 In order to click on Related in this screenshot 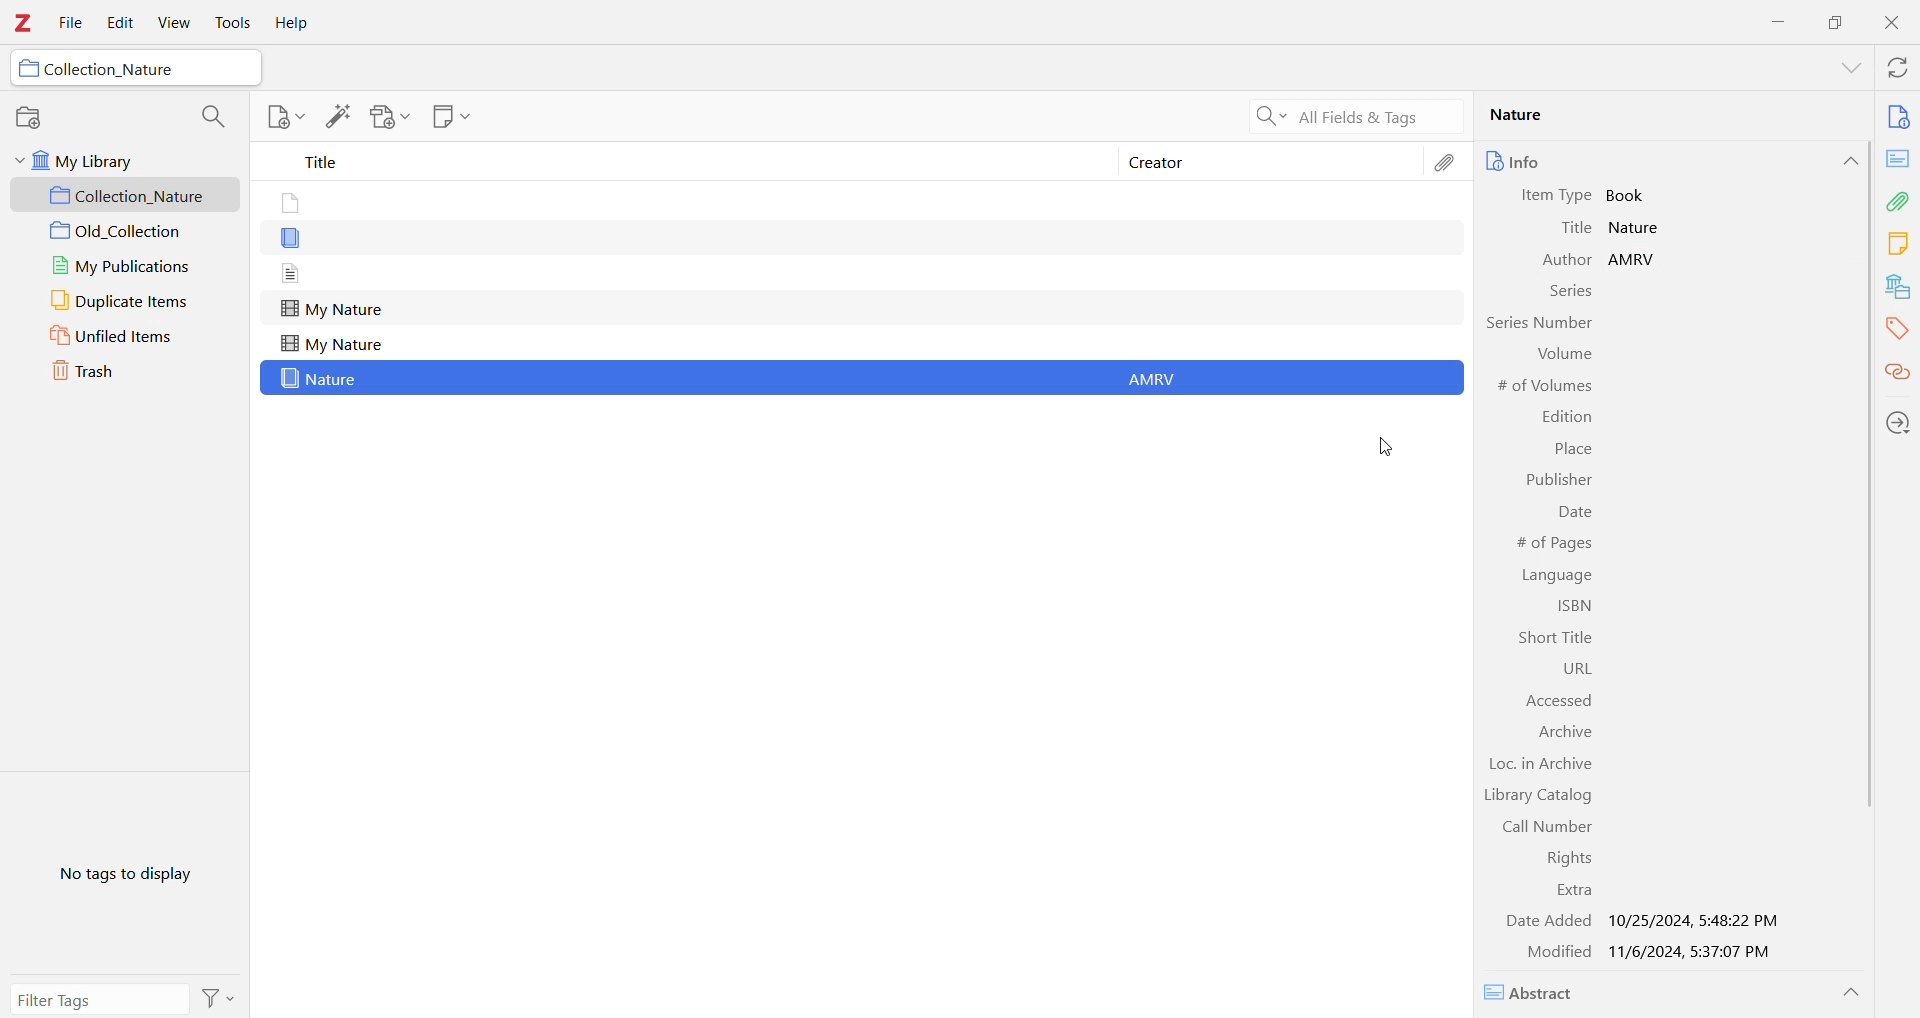, I will do `click(1896, 374)`.